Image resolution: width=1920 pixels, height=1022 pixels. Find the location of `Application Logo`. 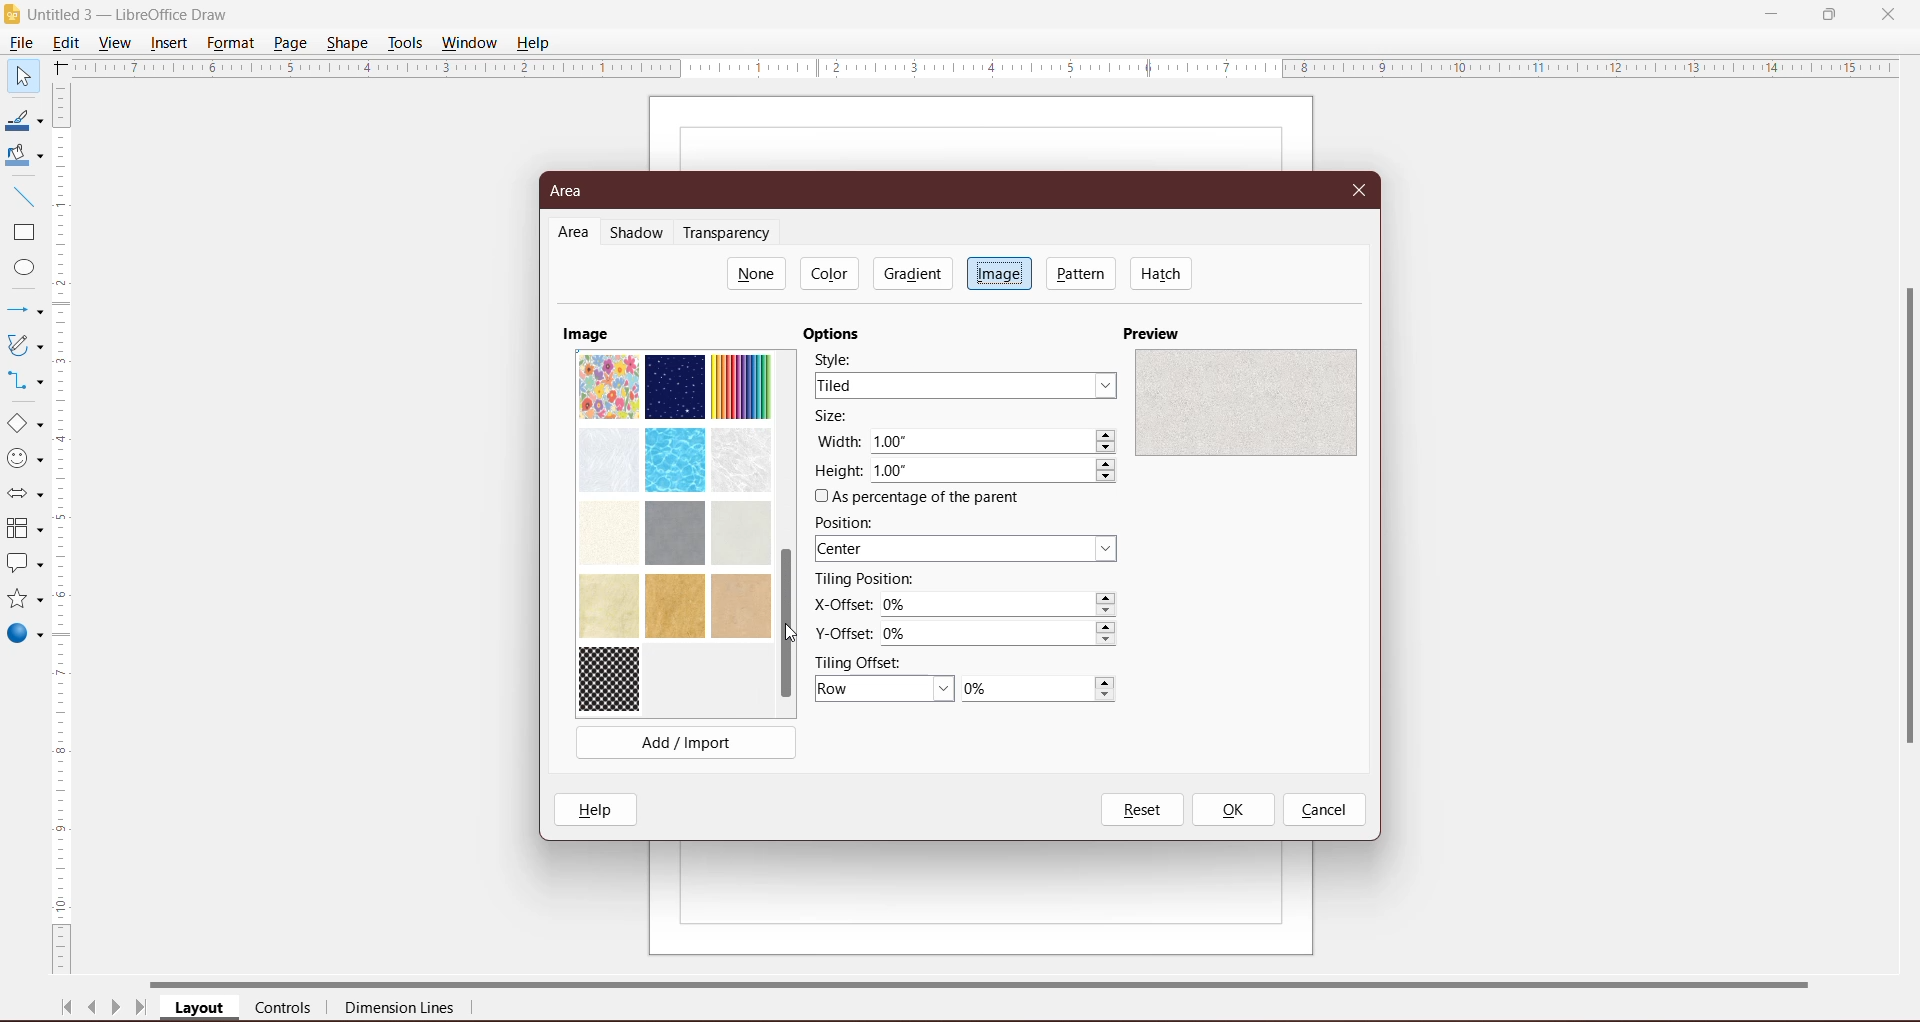

Application Logo is located at coordinates (13, 15).